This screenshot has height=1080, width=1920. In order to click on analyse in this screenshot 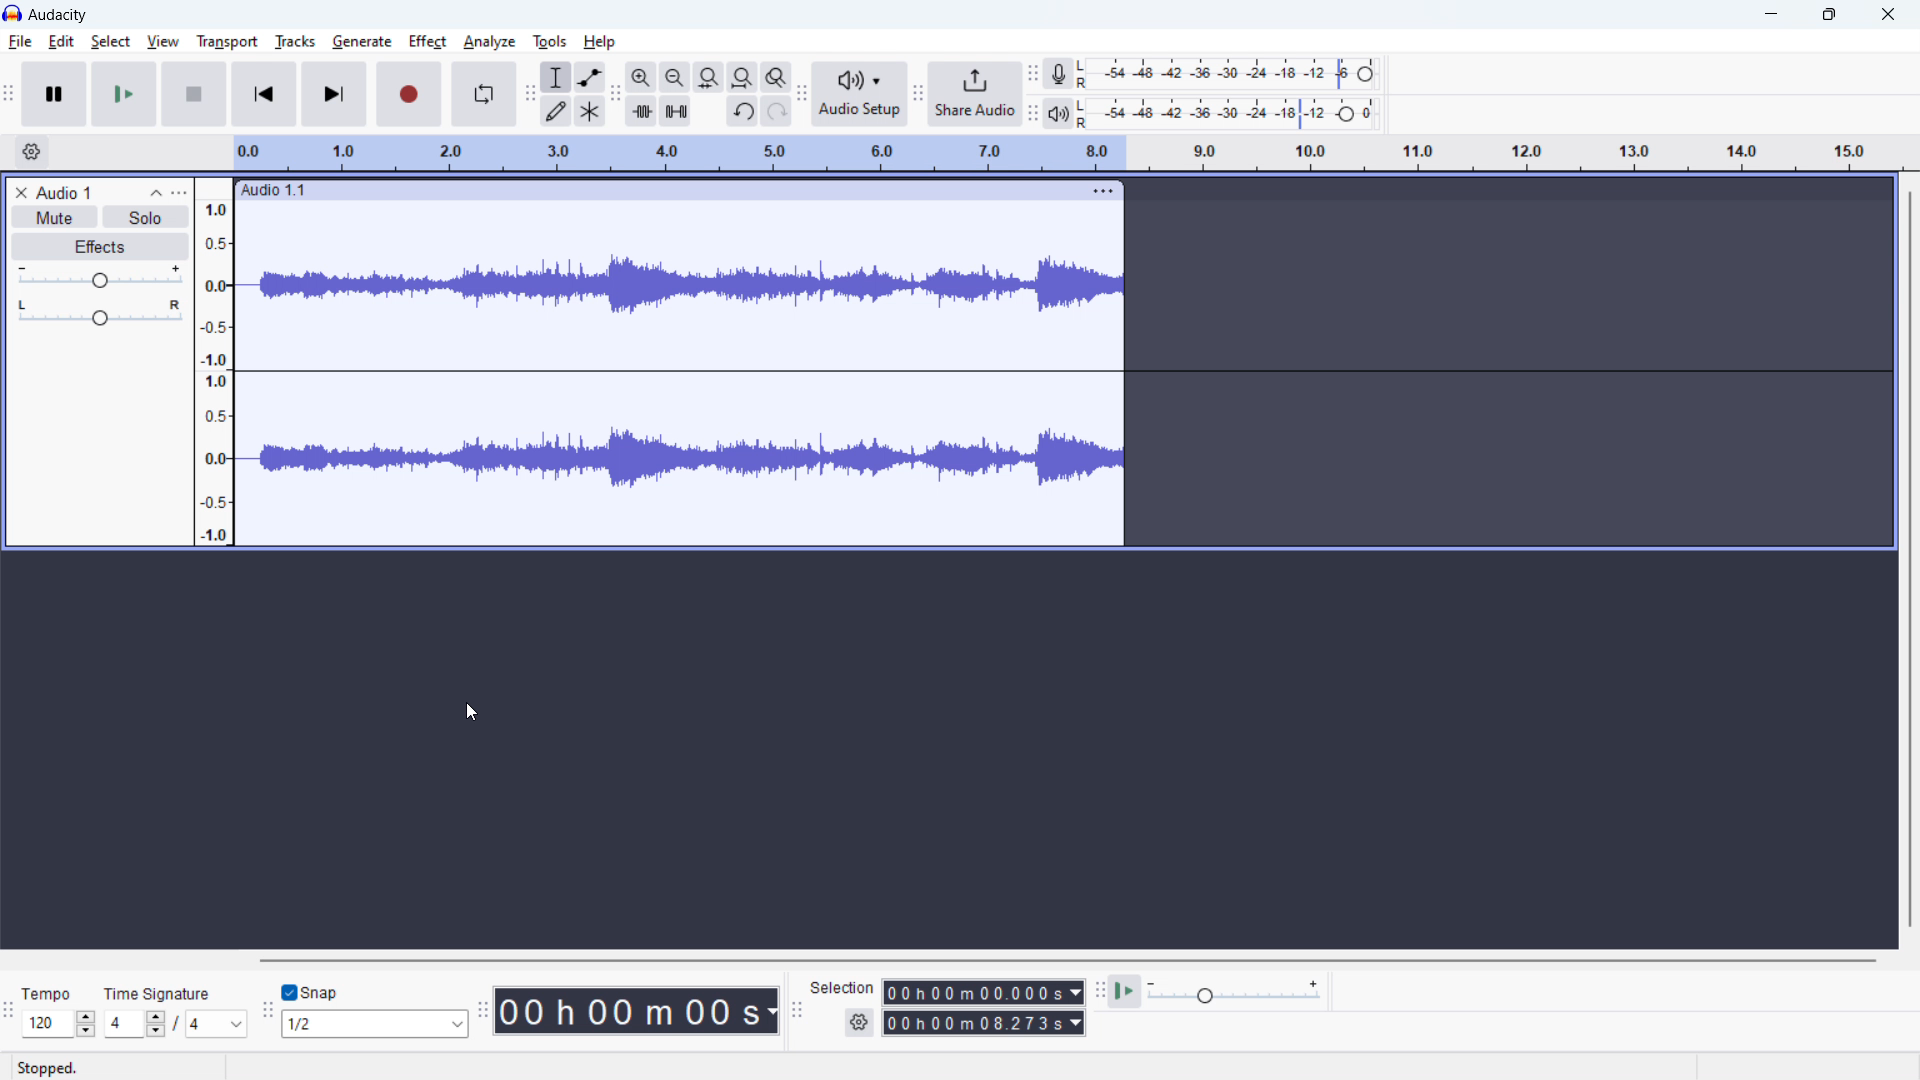, I will do `click(489, 42)`.